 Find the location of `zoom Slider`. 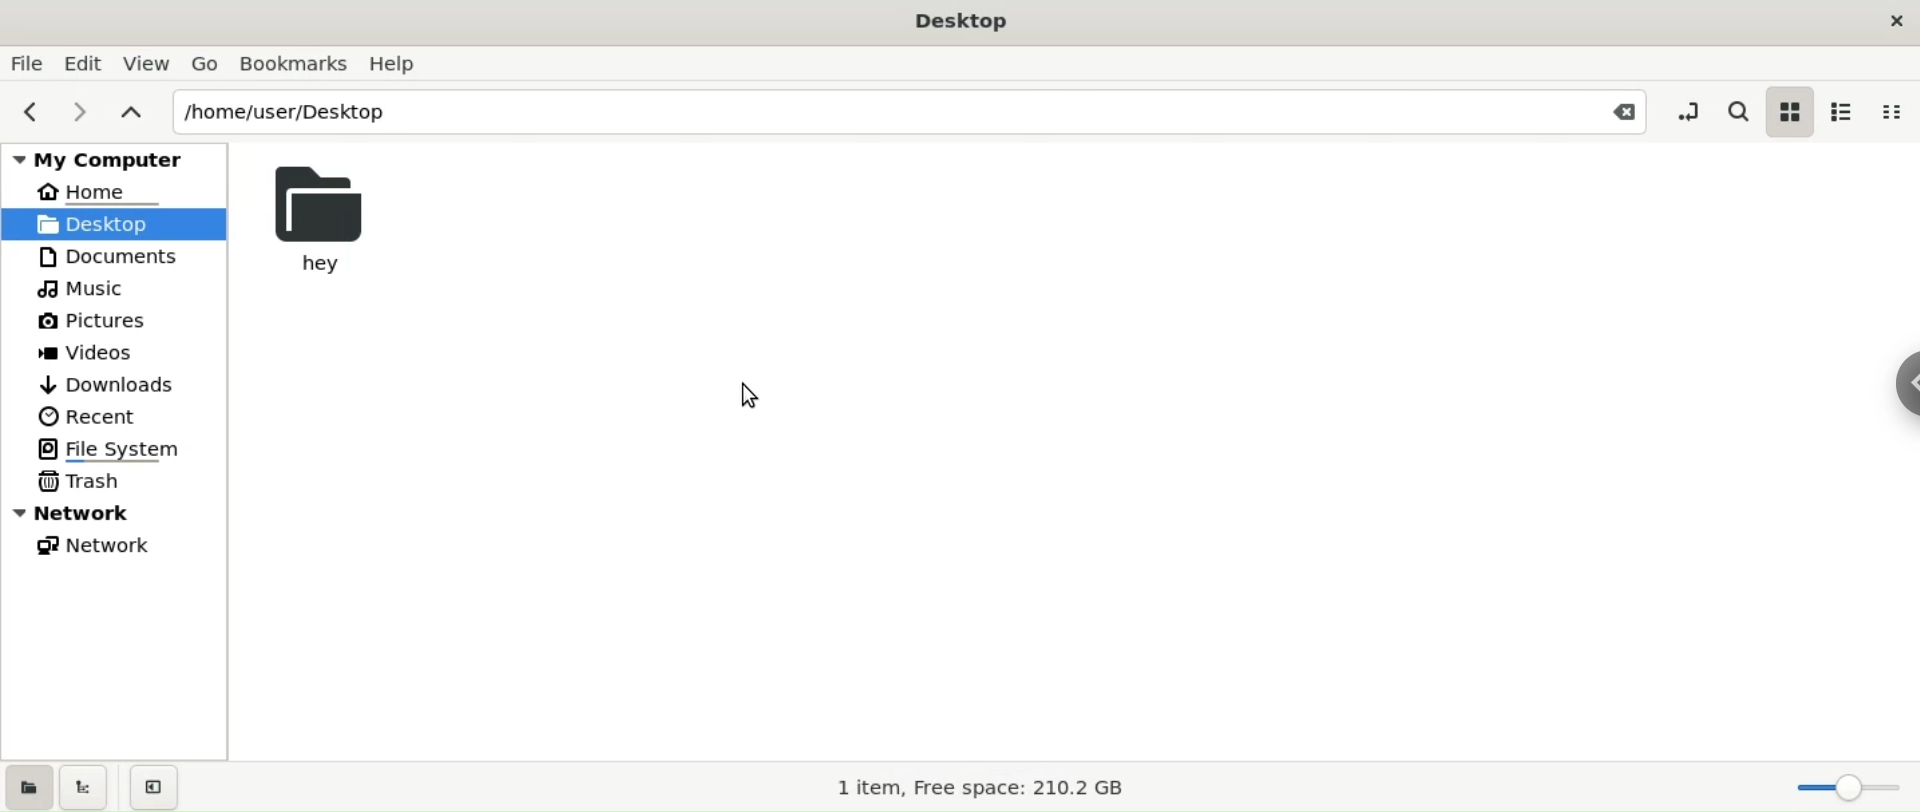

zoom Slider is located at coordinates (1849, 786).